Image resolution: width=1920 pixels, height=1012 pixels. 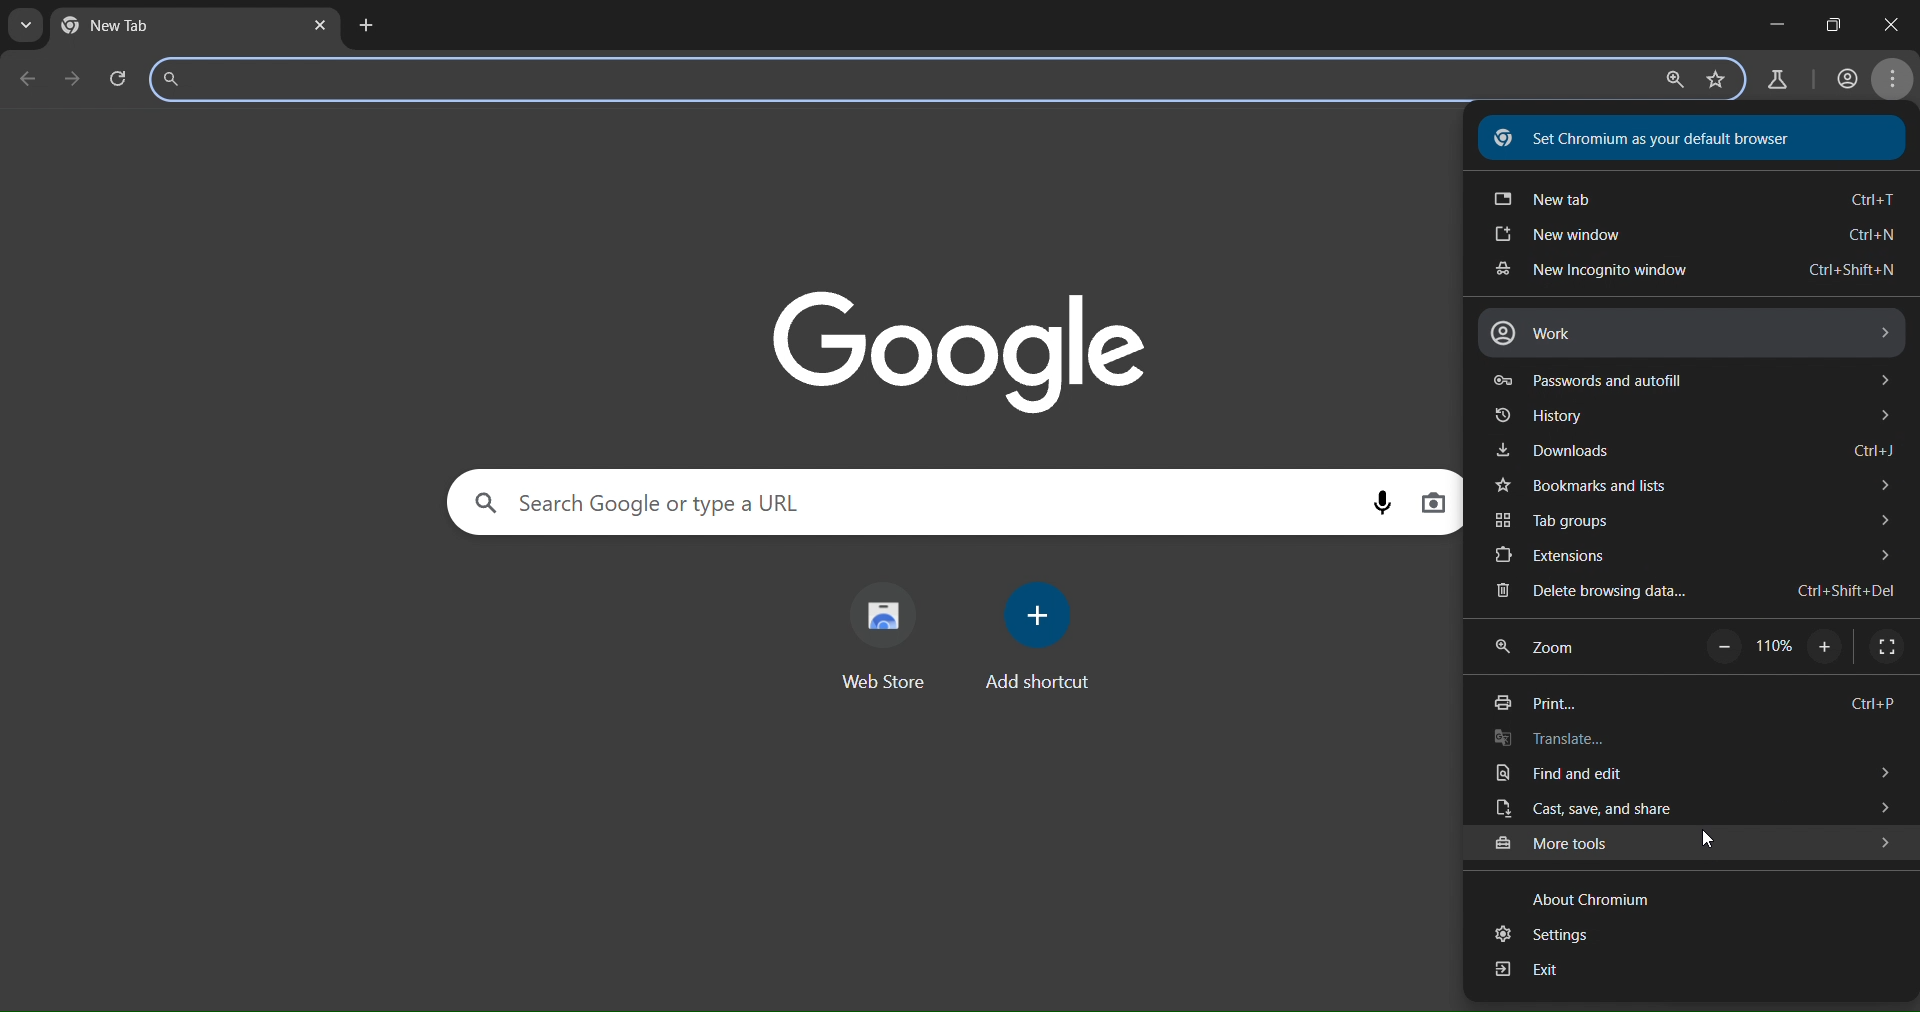 What do you see at coordinates (1722, 648) in the screenshot?
I see `zoom out` at bounding box center [1722, 648].